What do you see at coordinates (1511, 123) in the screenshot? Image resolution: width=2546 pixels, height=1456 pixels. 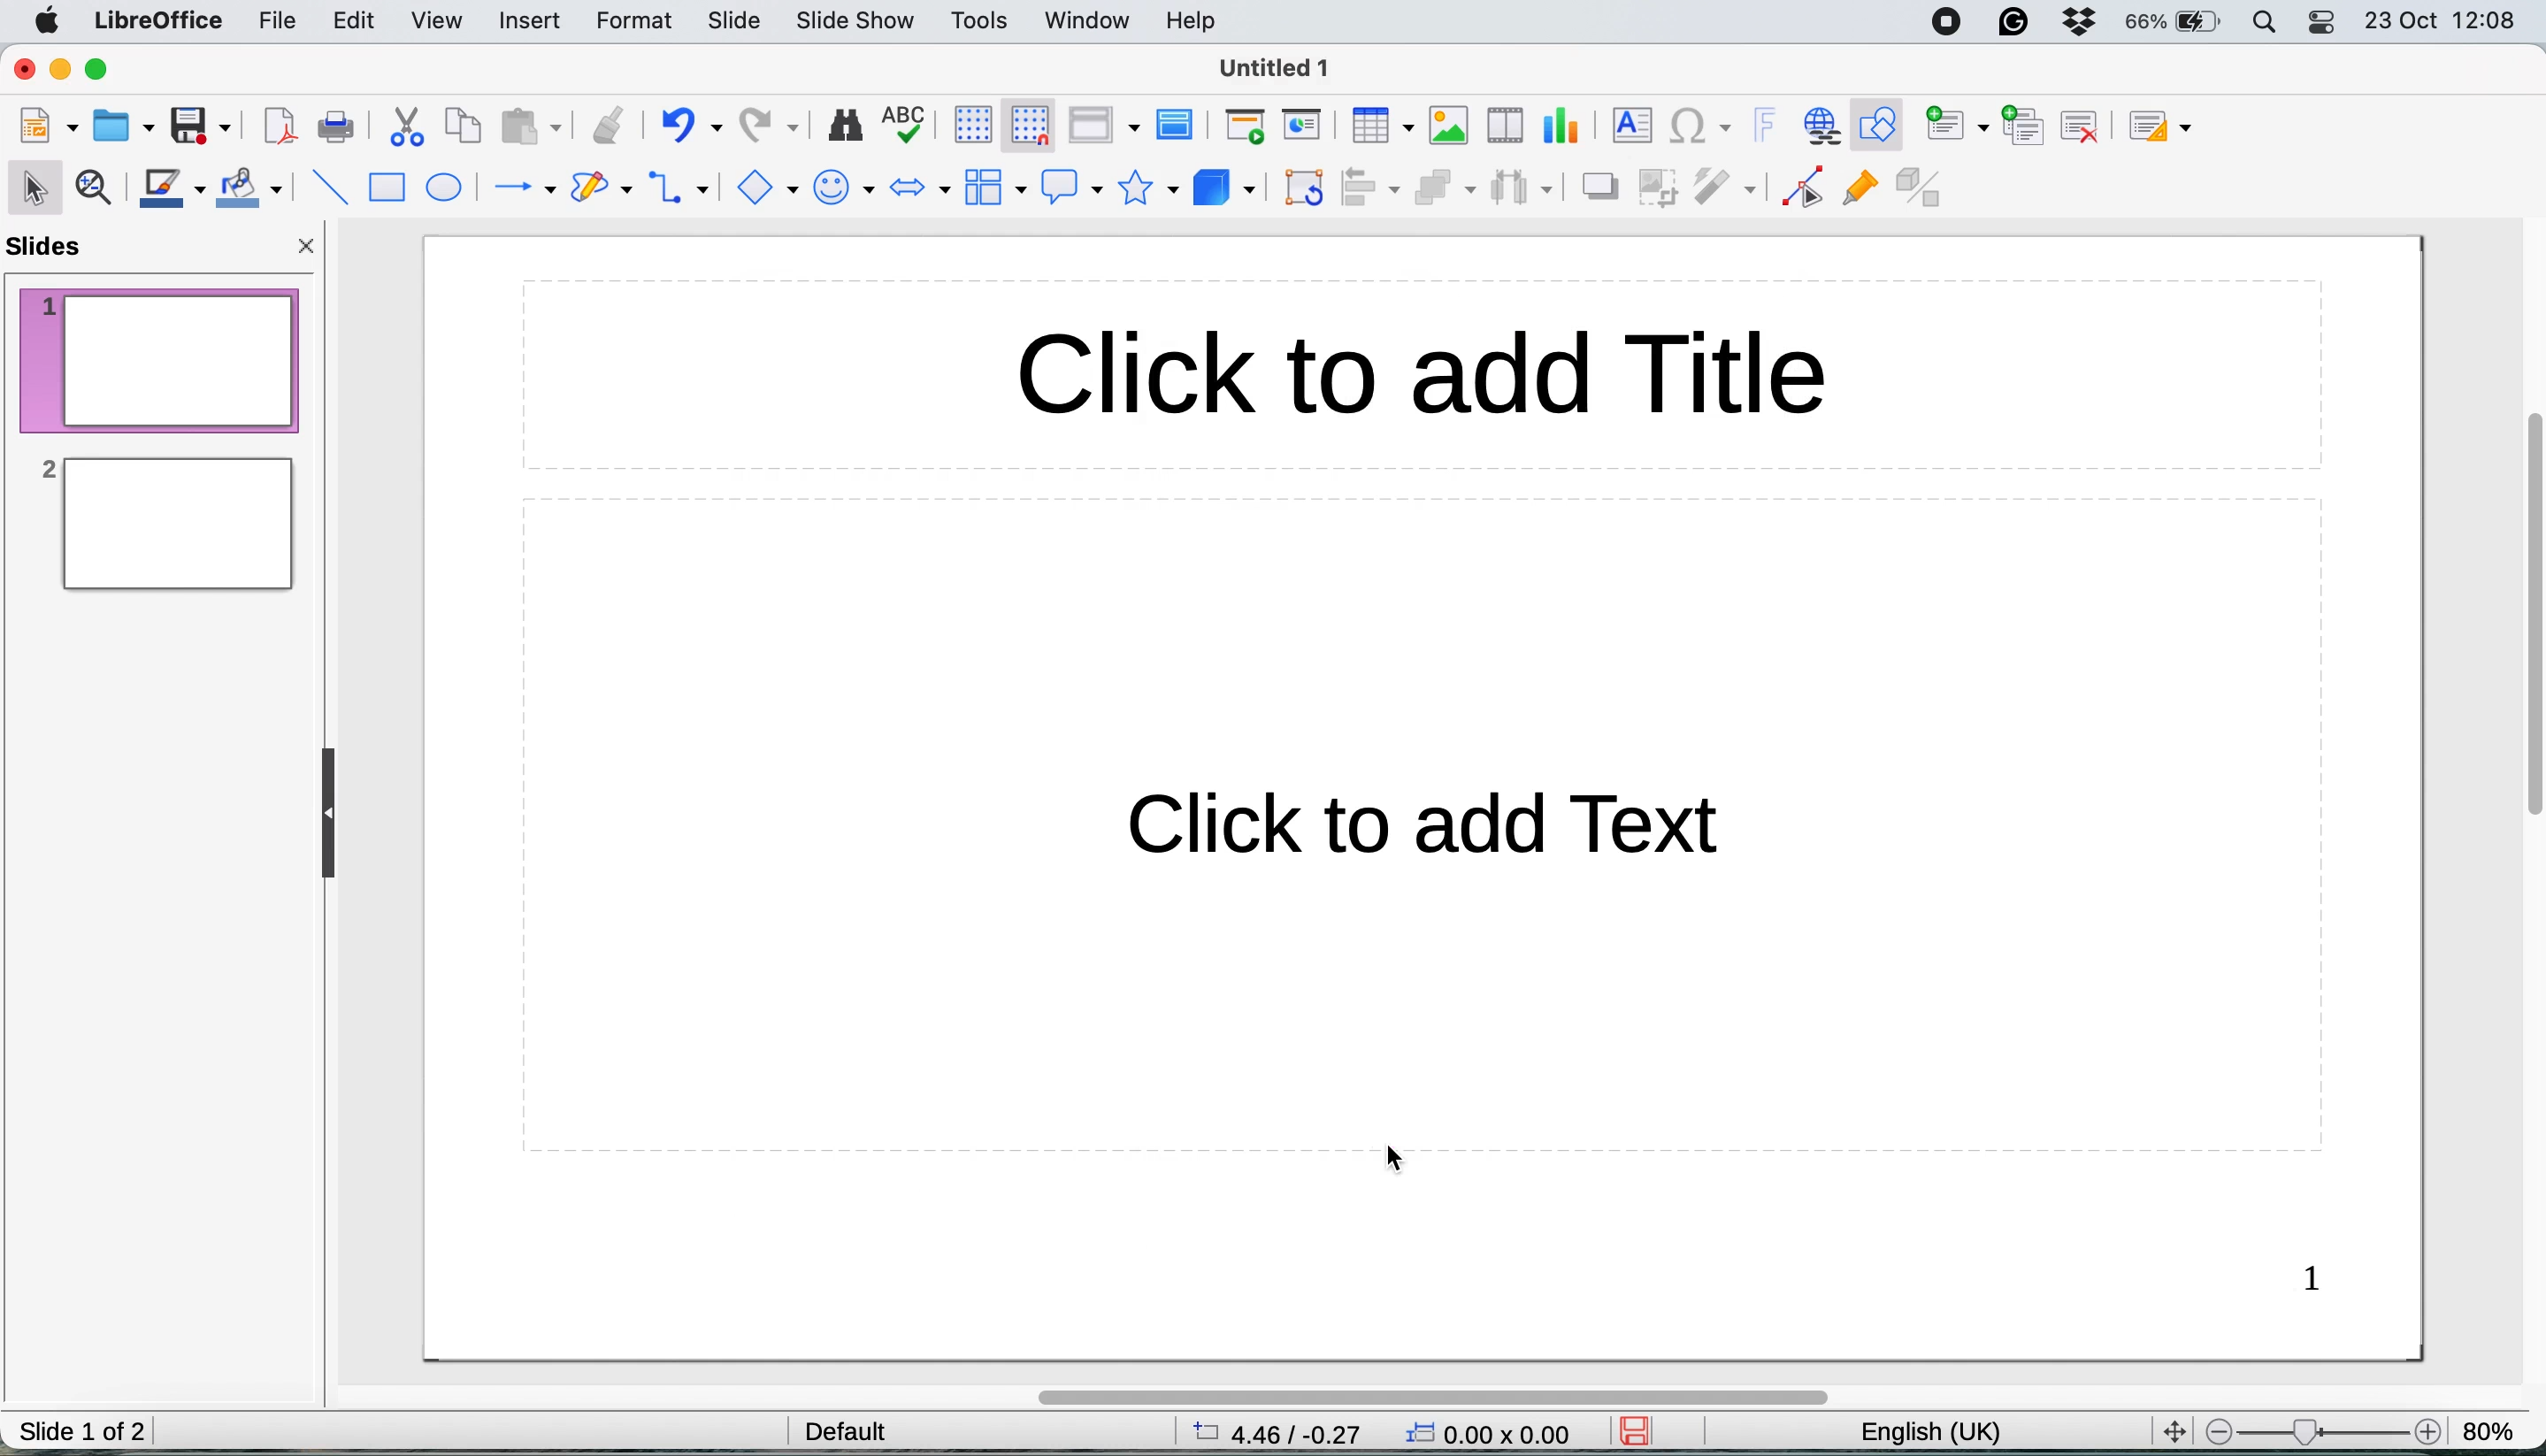 I see `insert audio video` at bounding box center [1511, 123].